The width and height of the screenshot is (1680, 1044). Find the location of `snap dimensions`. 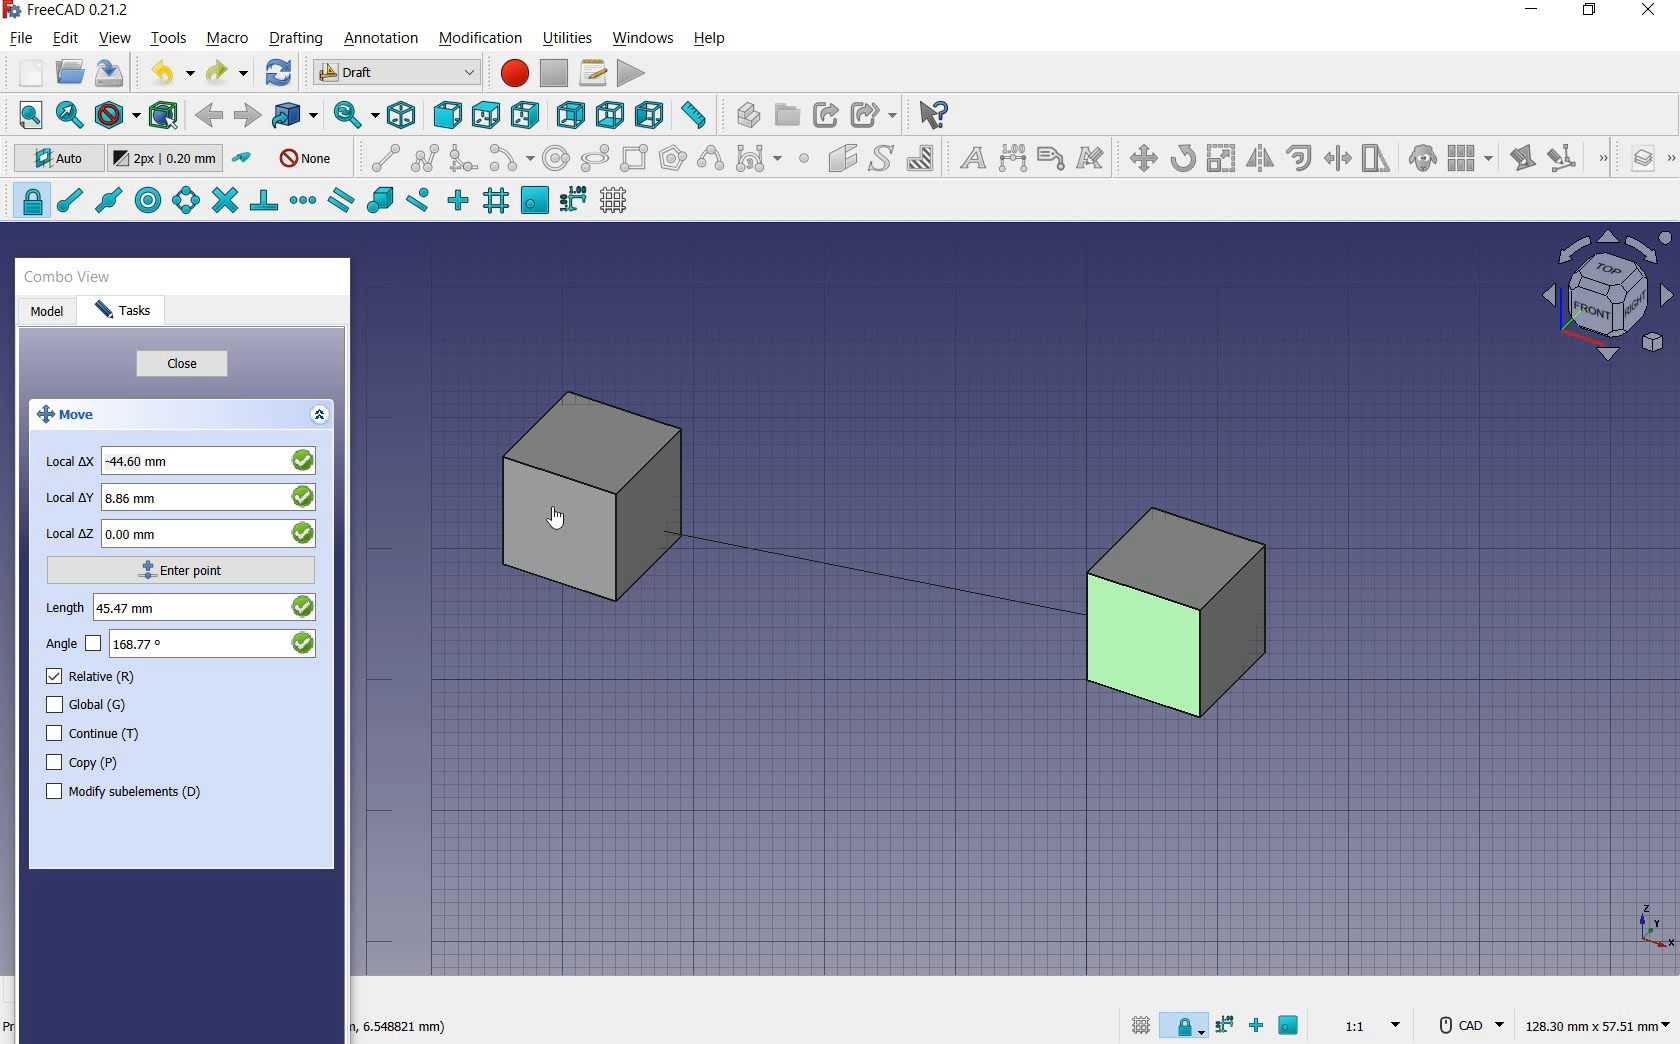

snap dimensions is located at coordinates (1225, 1024).